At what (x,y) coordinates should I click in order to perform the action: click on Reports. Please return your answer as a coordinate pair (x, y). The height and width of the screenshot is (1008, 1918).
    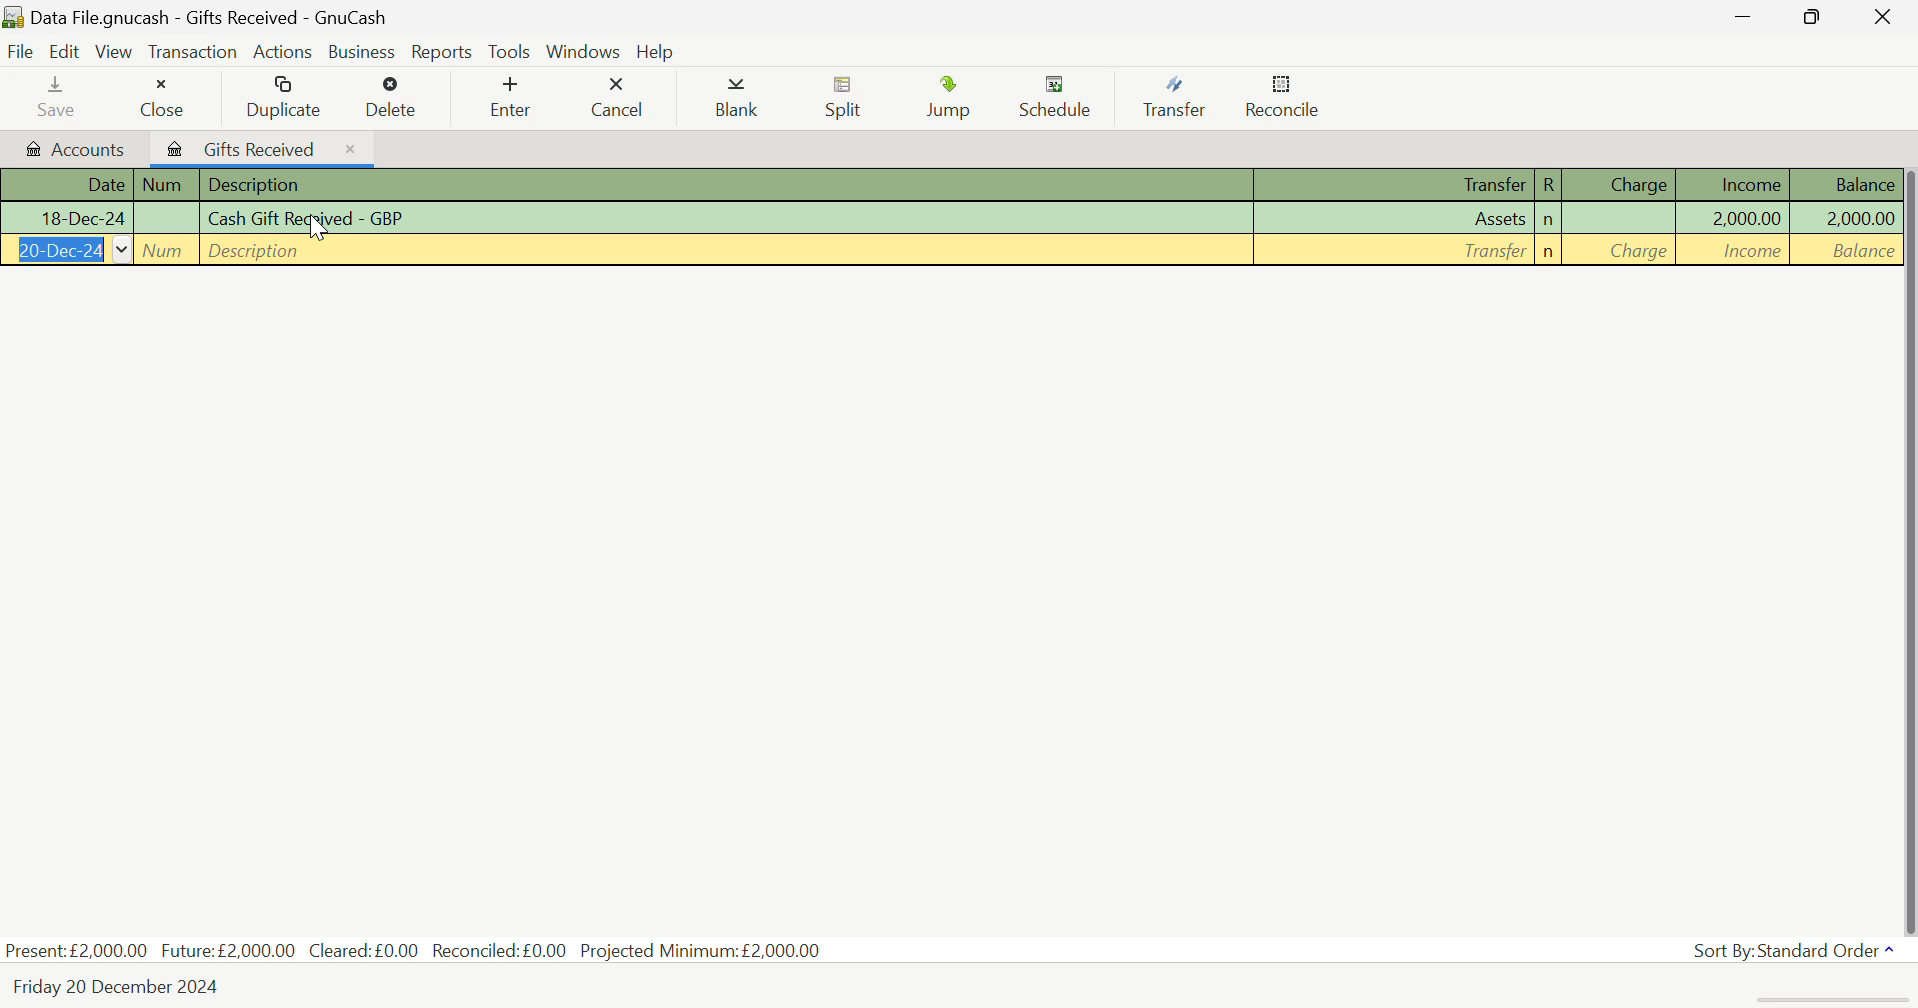
    Looking at the image, I should click on (438, 50).